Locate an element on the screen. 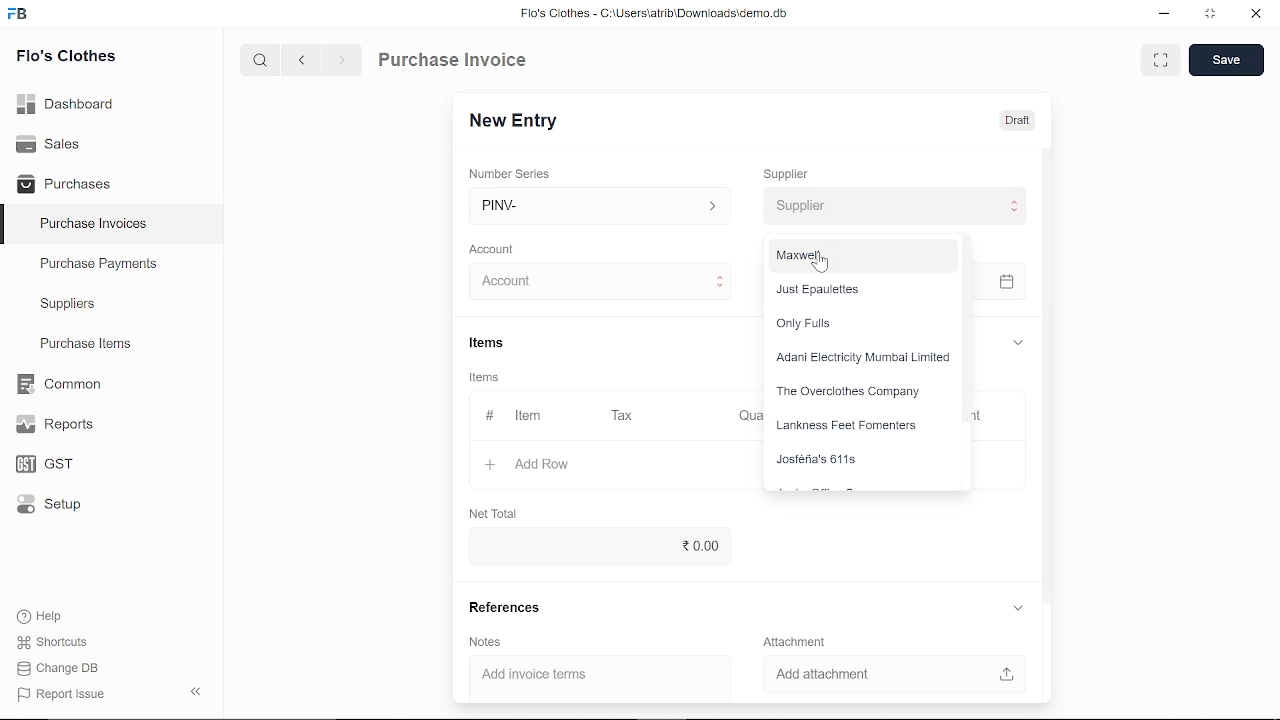 The width and height of the screenshot is (1280, 720). input ‘Supplier is located at coordinates (896, 206).